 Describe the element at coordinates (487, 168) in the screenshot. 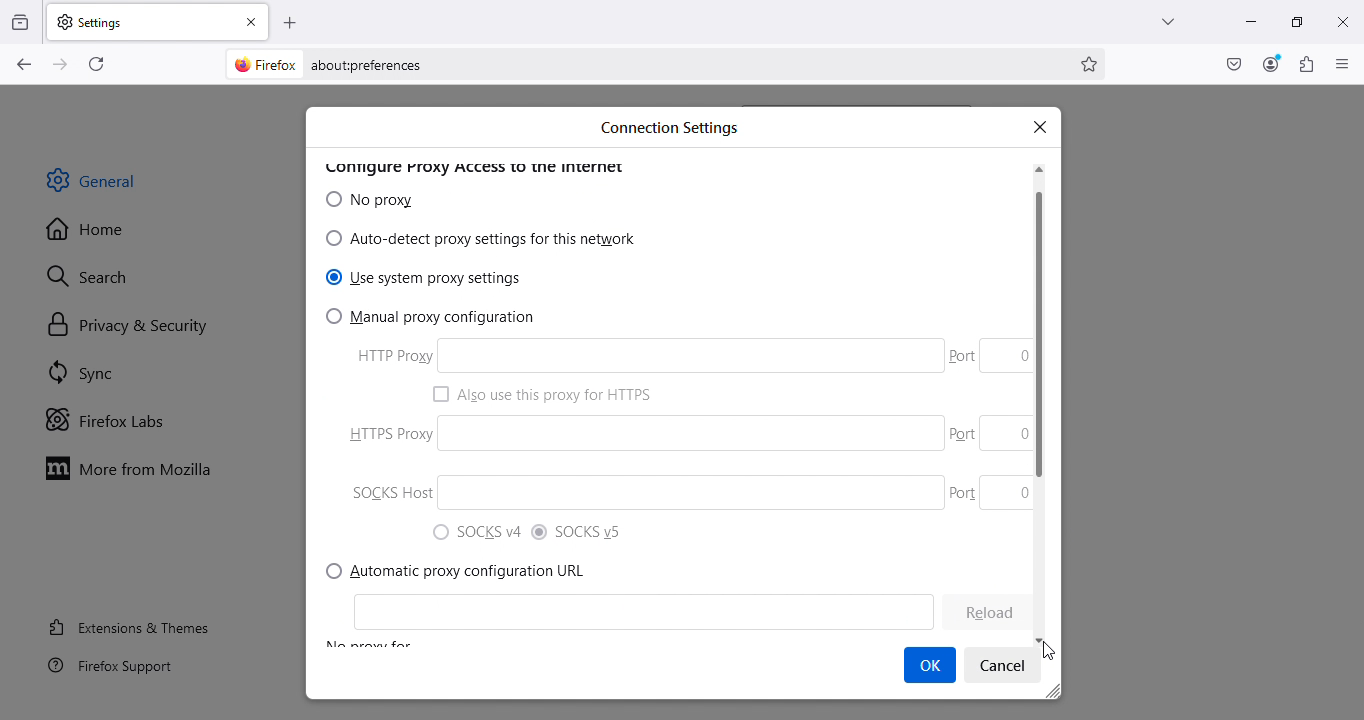

I see `` at that location.